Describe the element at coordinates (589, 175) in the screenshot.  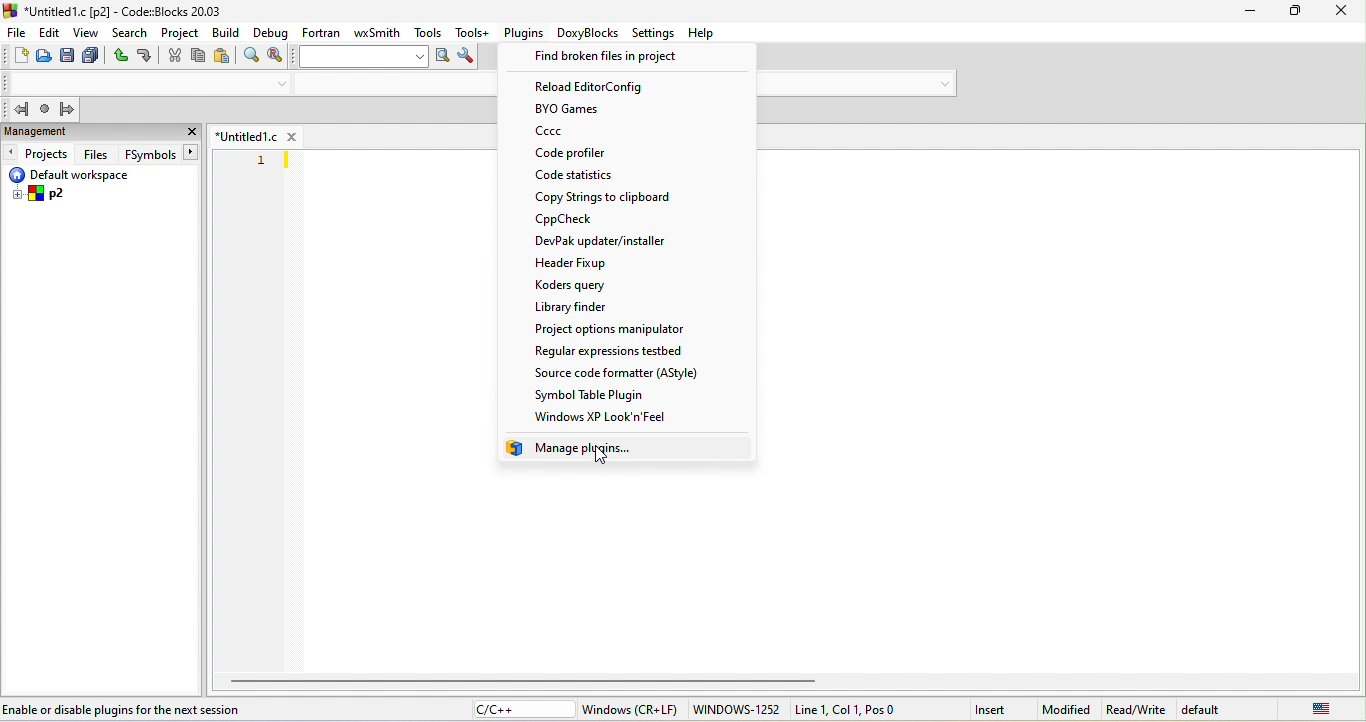
I see `code statistics` at that location.